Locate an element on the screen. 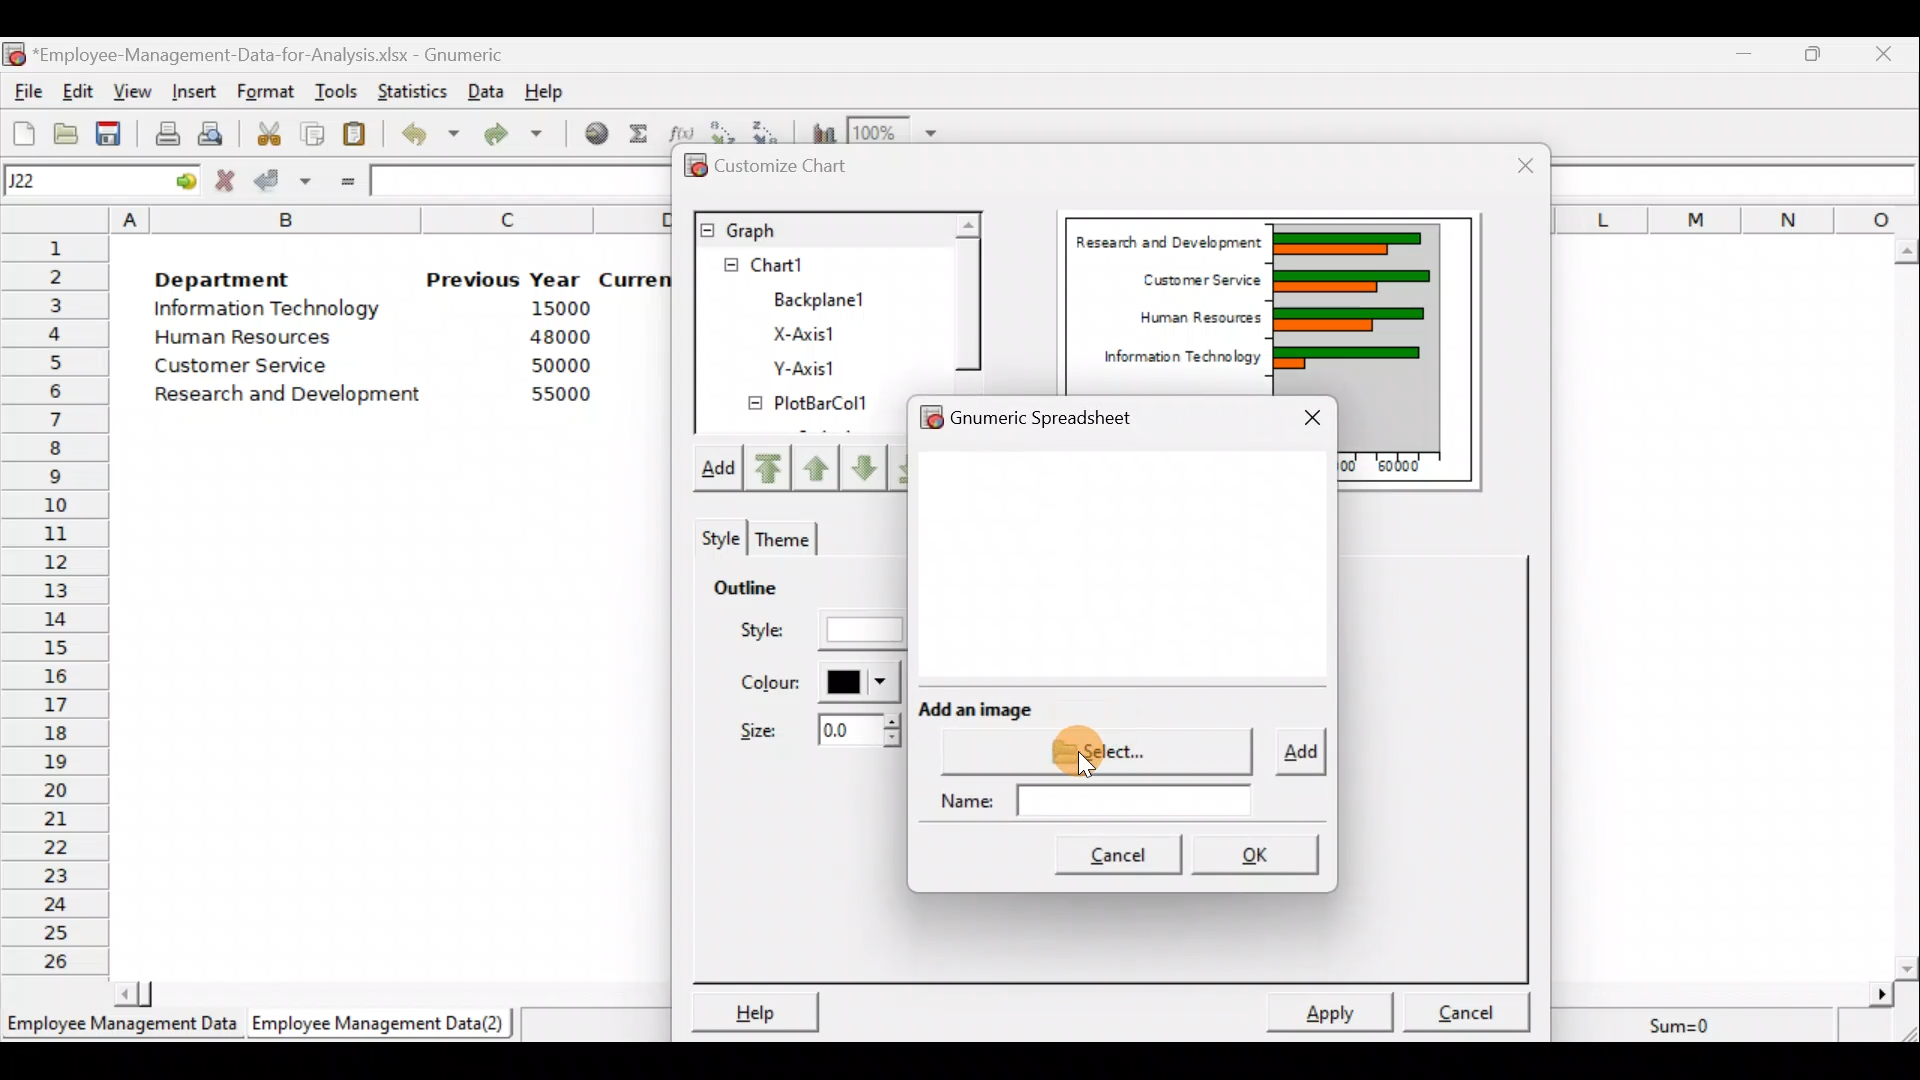 This screenshot has width=1920, height=1080. Format is located at coordinates (268, 89).